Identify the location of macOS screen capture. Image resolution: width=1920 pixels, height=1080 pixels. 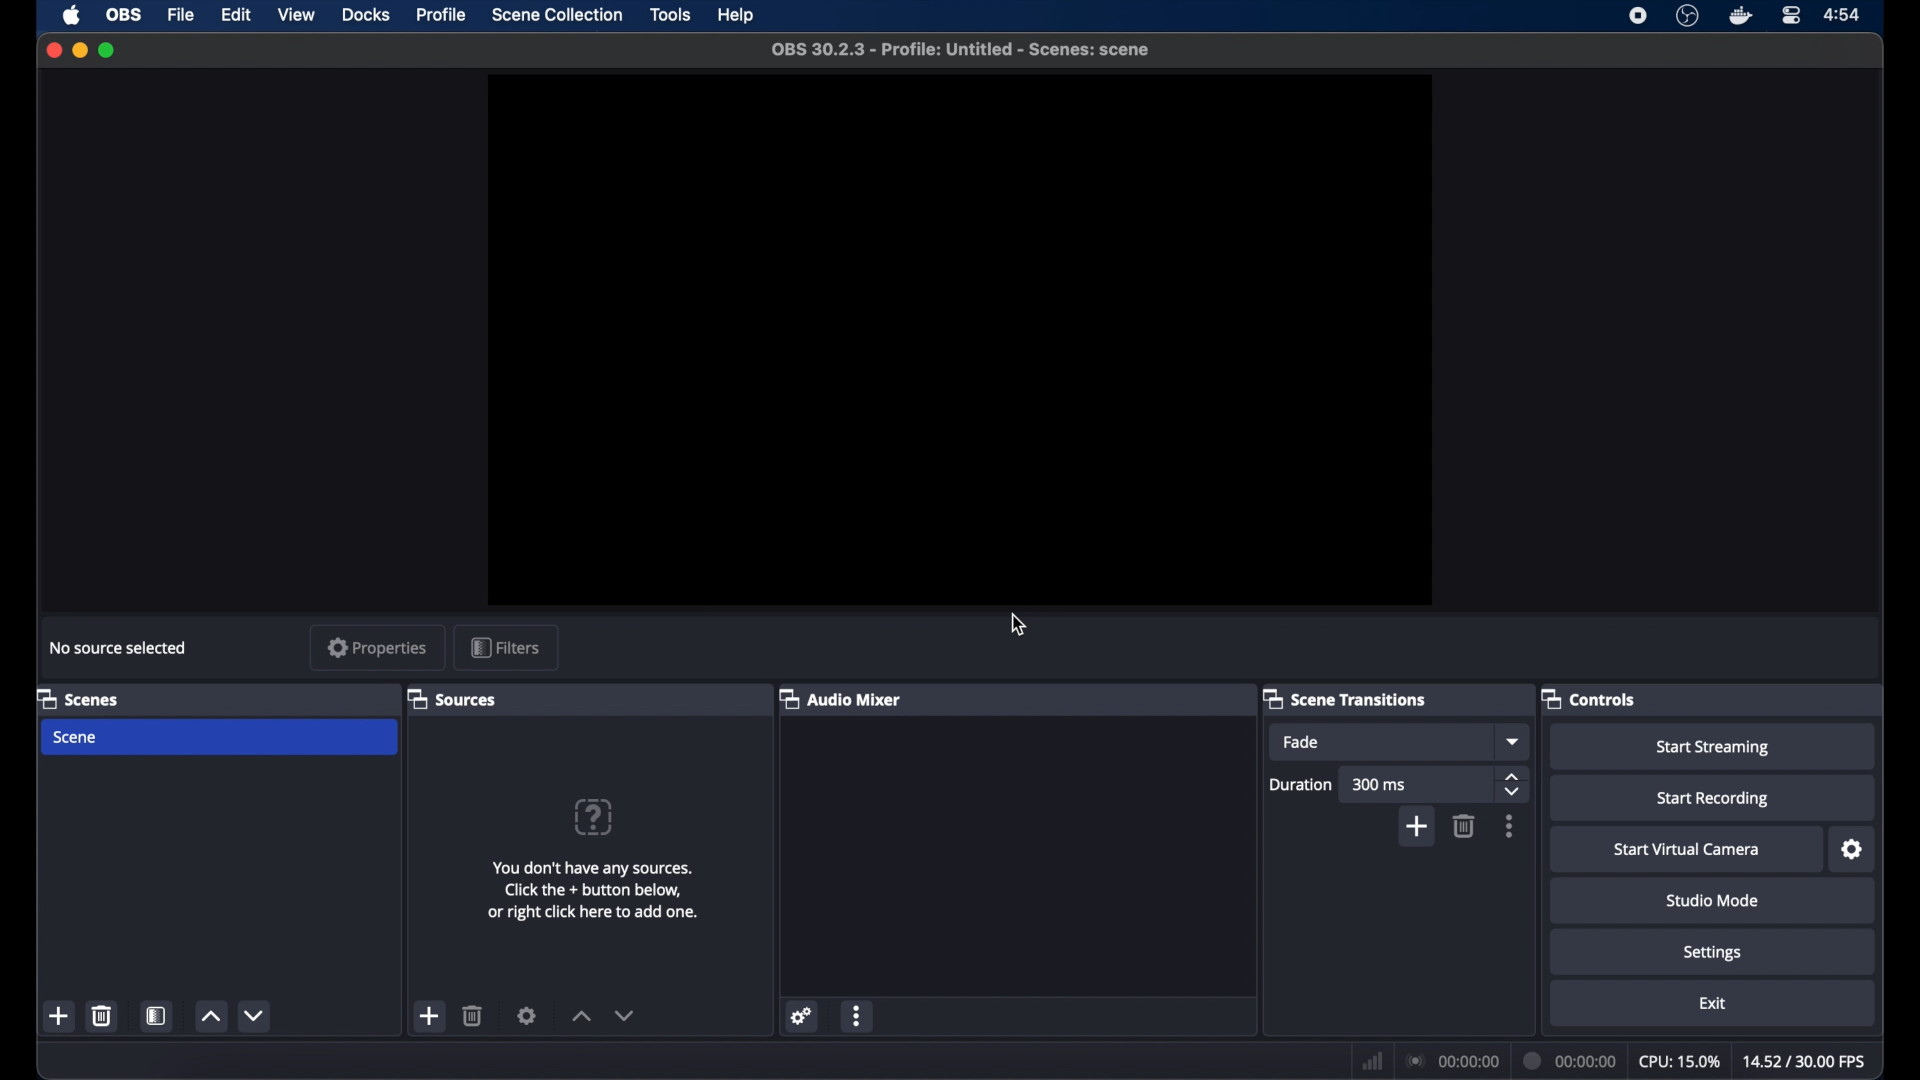
(150, 649).